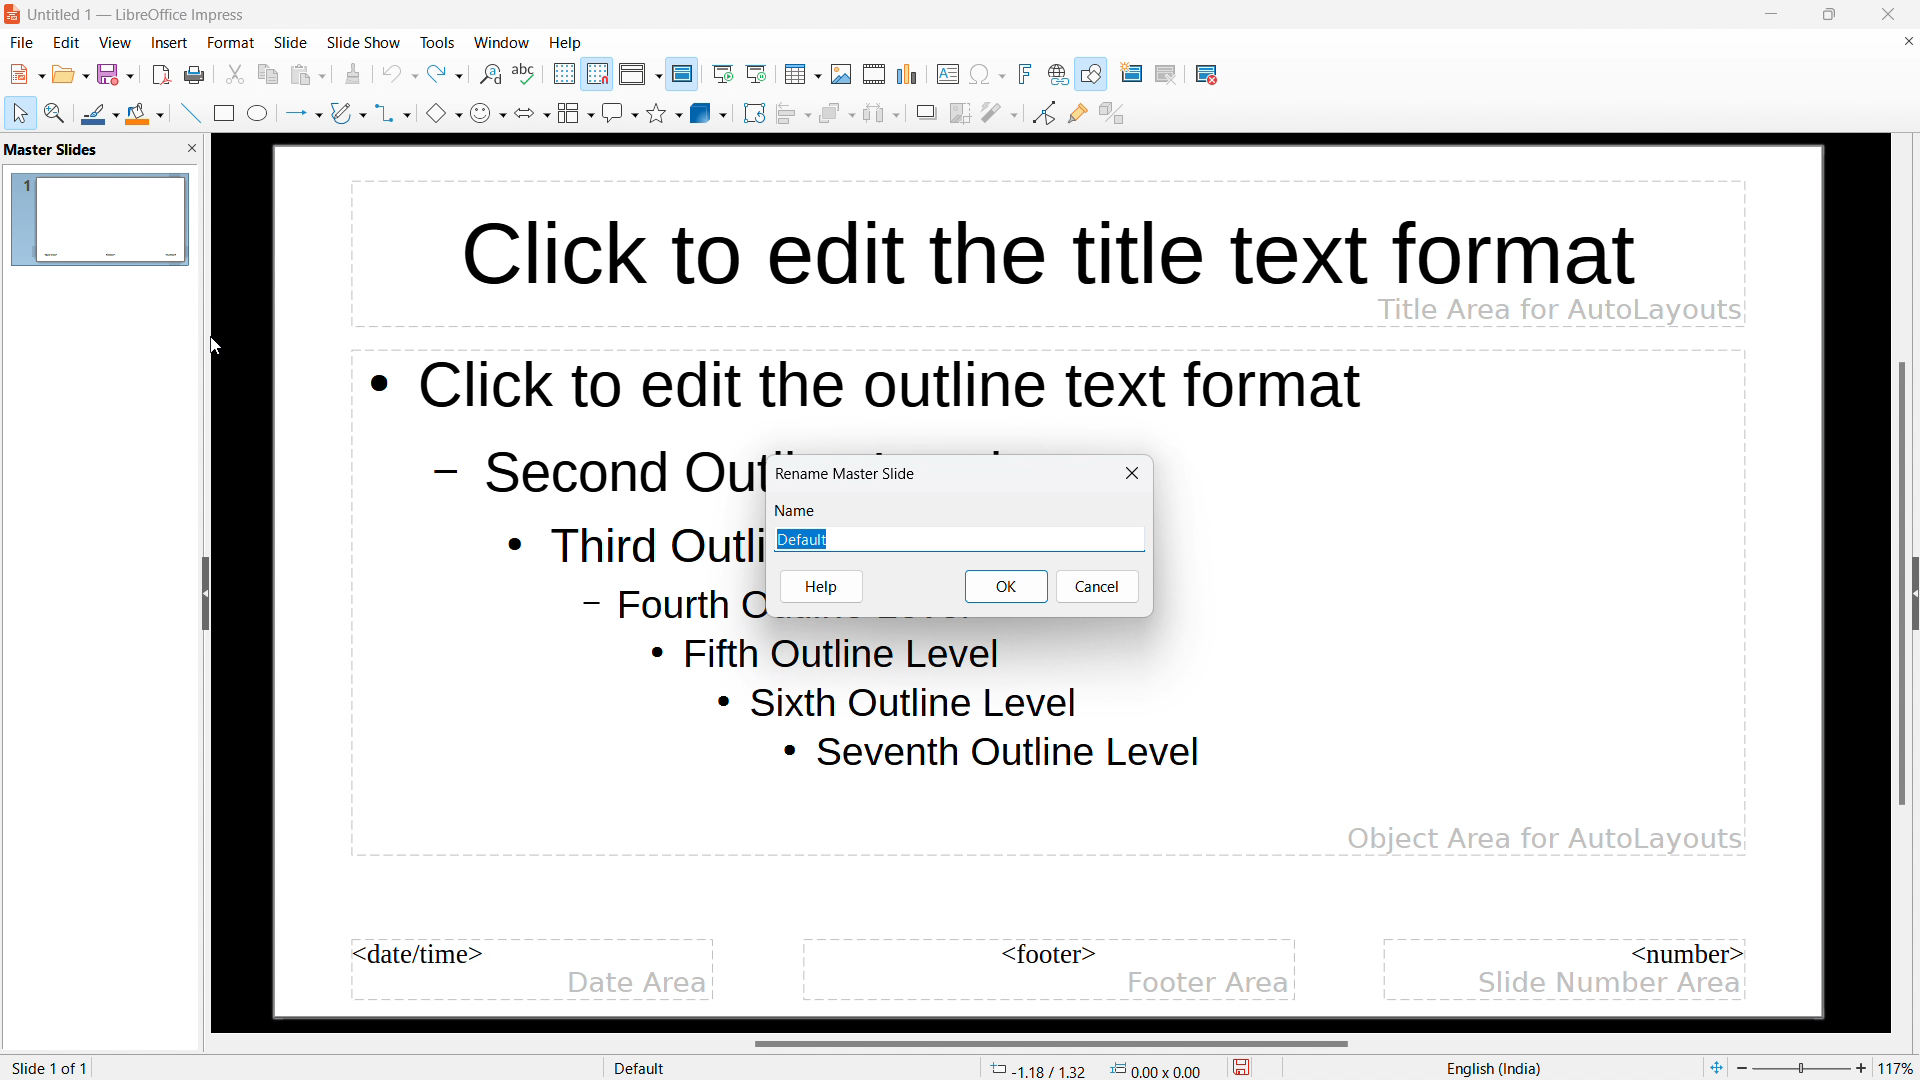 Image resolution: width=1920 pixels, height=1080 pixels. I want to click on Untitled 1 -- LibreOffice Impress, so click(137, 15).